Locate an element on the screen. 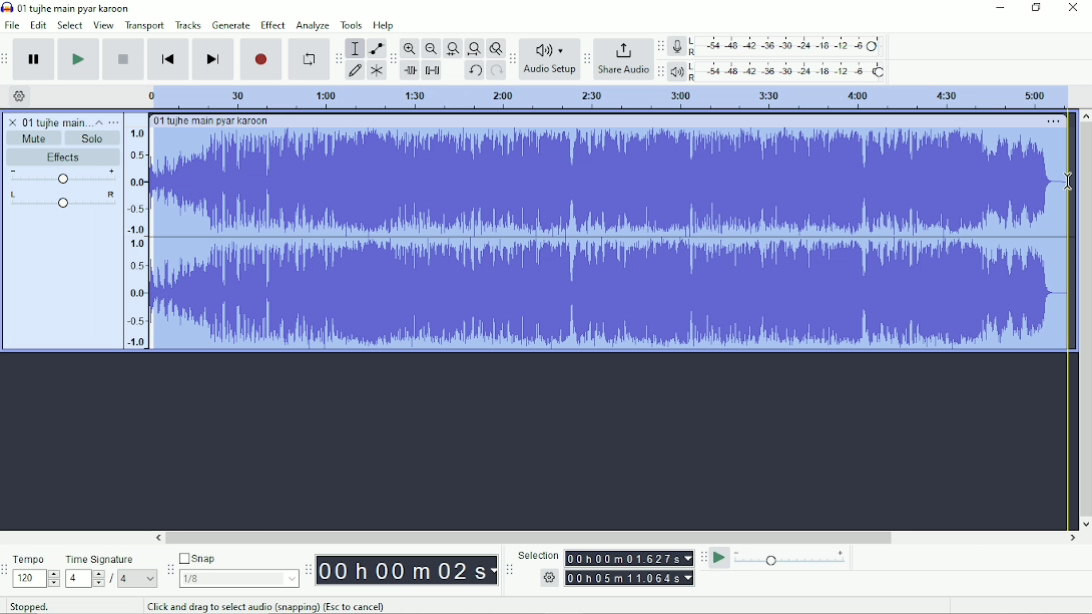 The image size is (1092, 614). File is located at coordinates (12, 25).